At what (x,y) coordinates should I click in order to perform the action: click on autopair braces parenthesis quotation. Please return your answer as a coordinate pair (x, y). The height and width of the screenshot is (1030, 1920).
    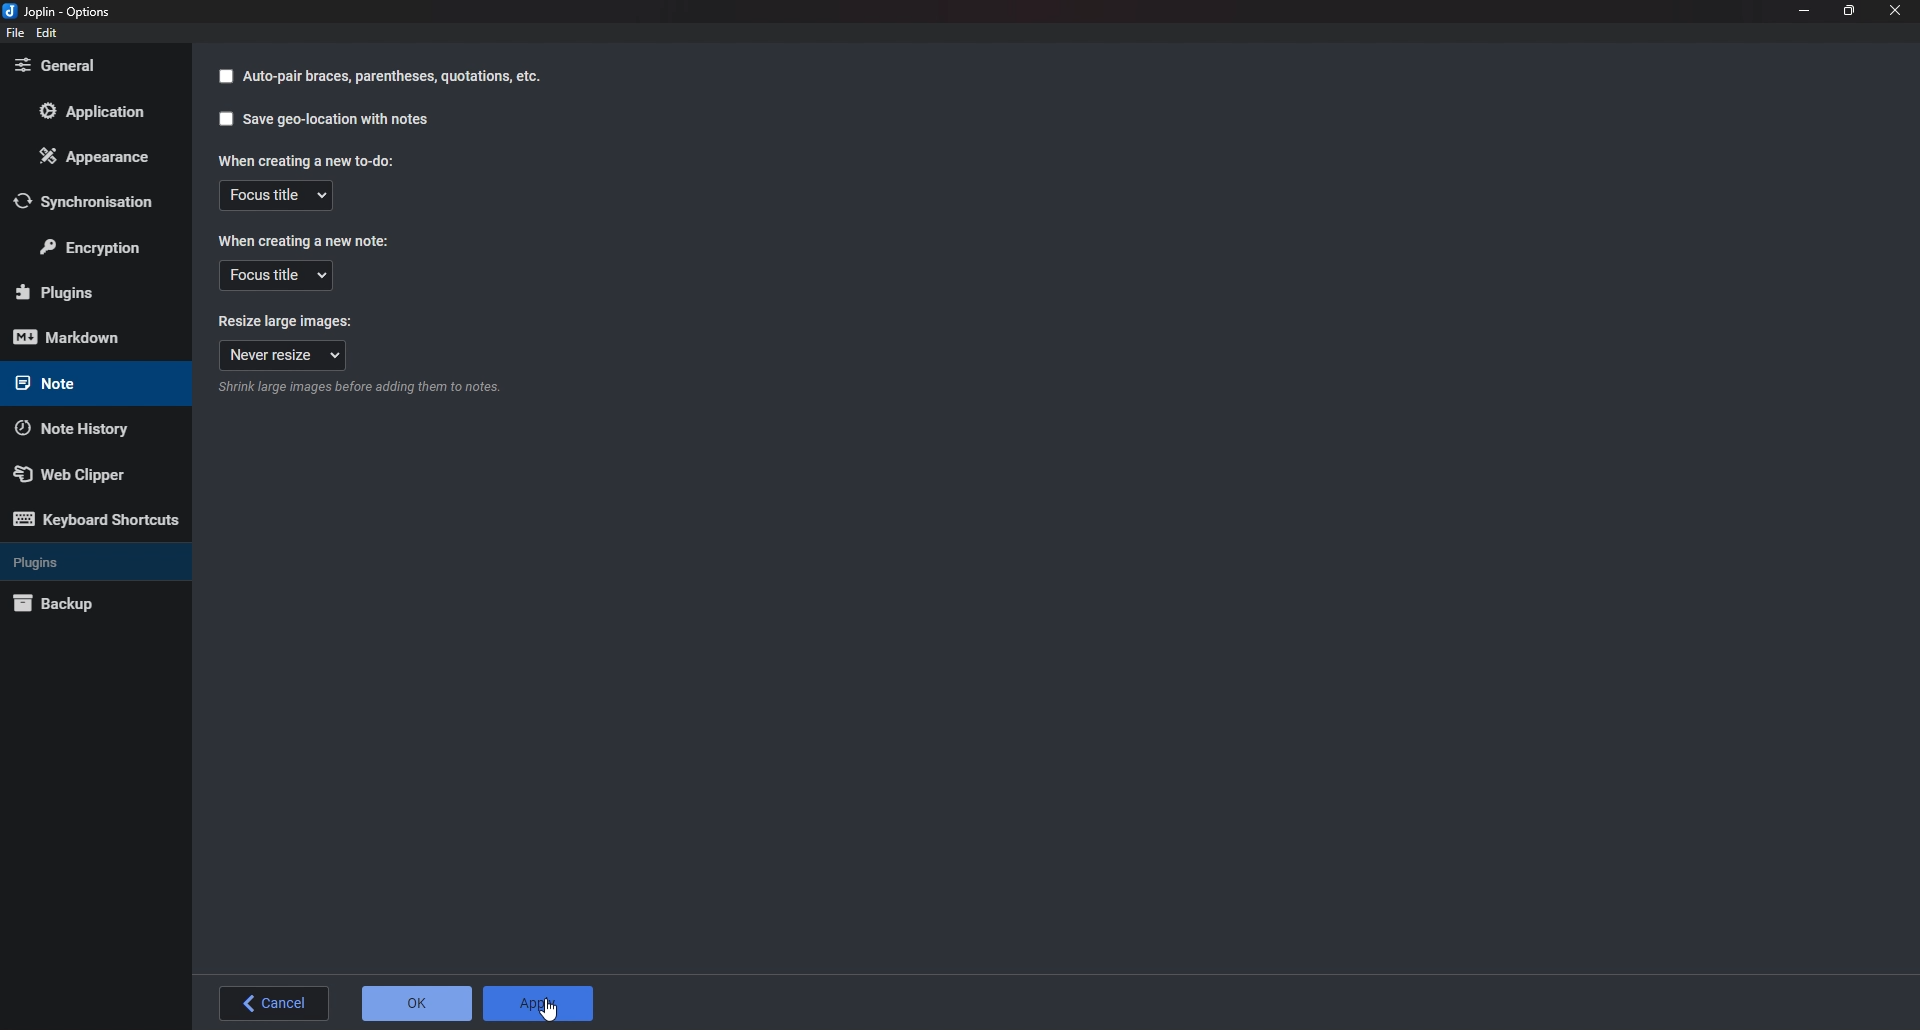
    Looking at the image, I should click on (394, 79).